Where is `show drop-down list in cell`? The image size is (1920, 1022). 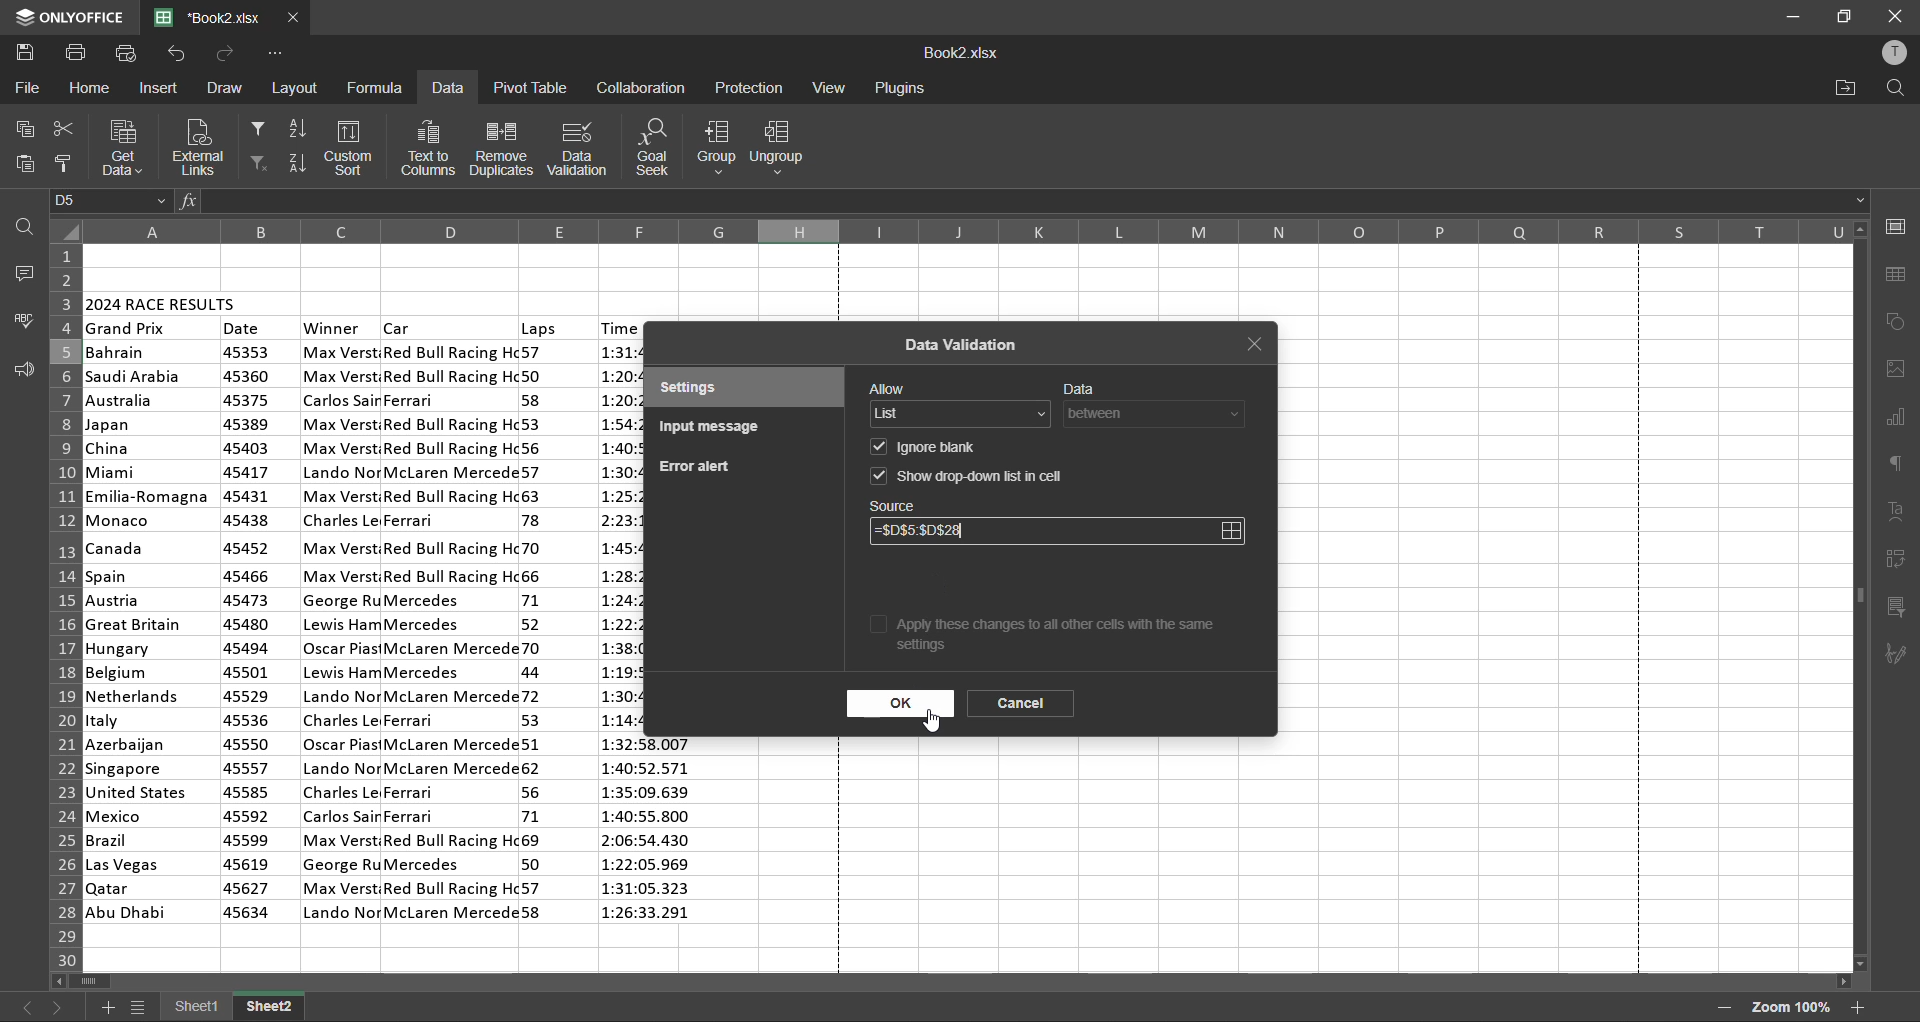 show drop-down list in cell is located at coordinates (986, 474).